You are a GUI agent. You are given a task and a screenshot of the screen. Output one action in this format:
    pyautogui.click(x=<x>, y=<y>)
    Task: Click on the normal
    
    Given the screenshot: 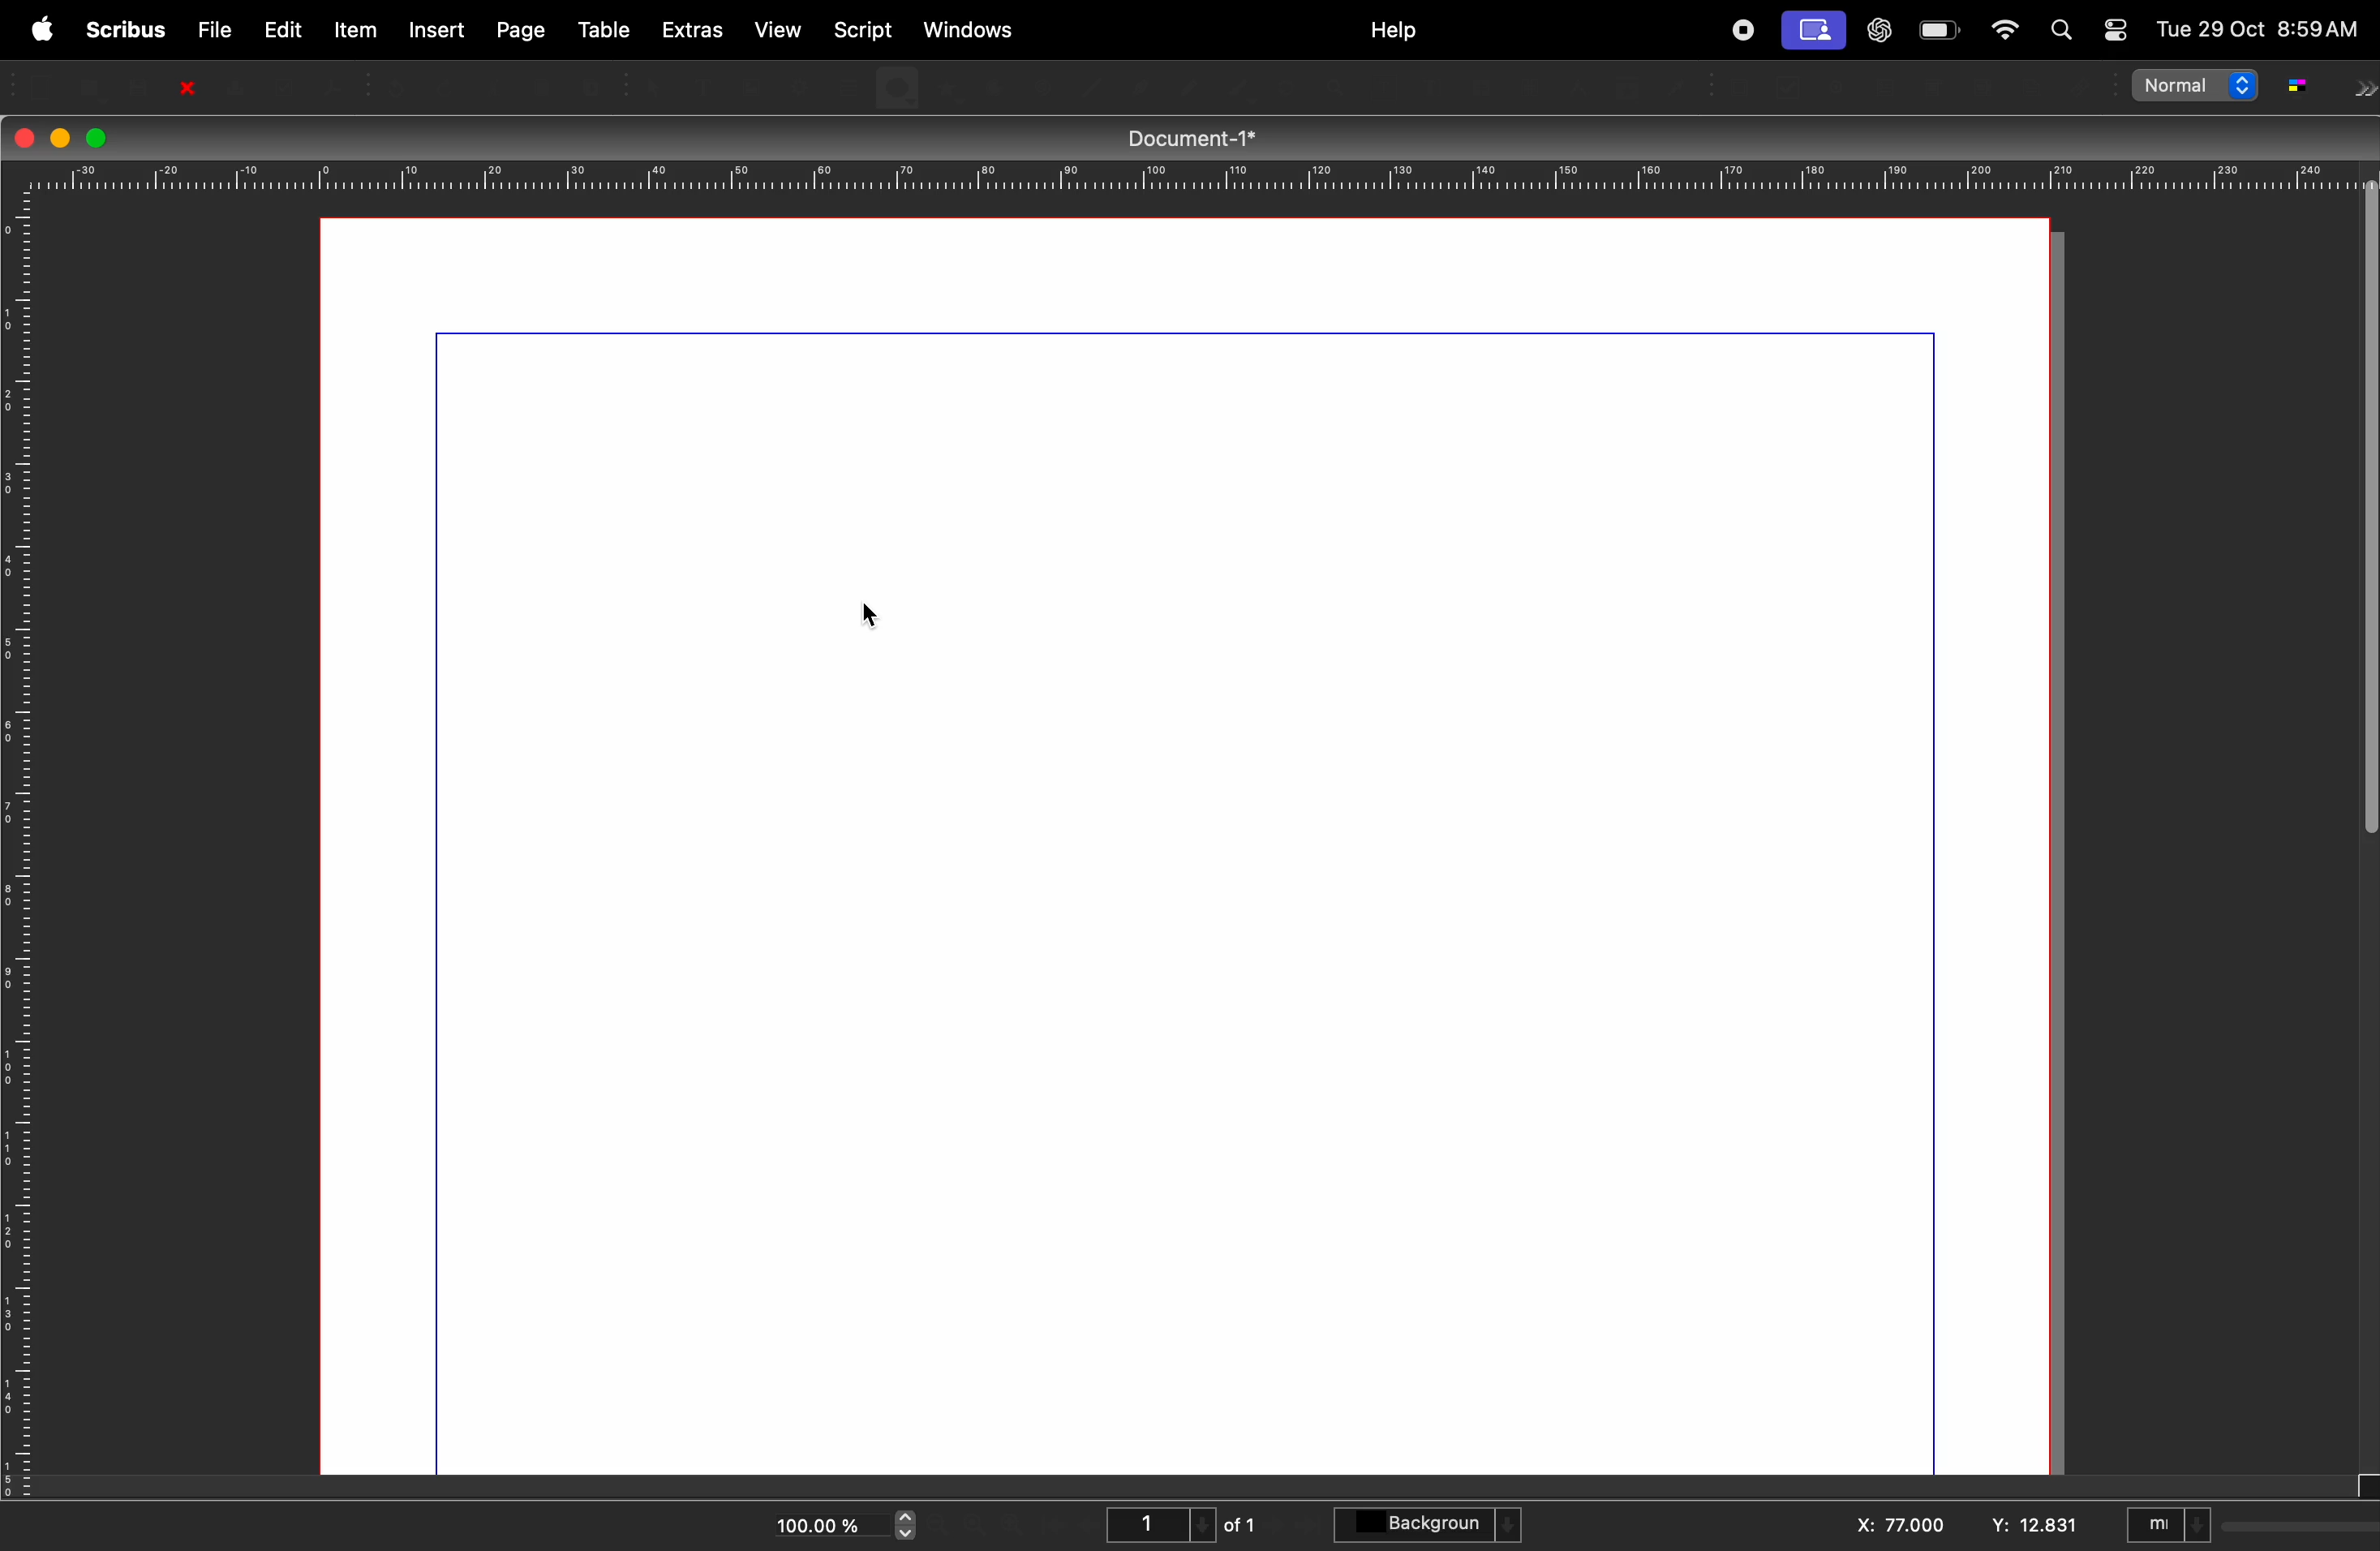 What is the action you would take?
    pyautogui.click(x=2195, y=91)
    